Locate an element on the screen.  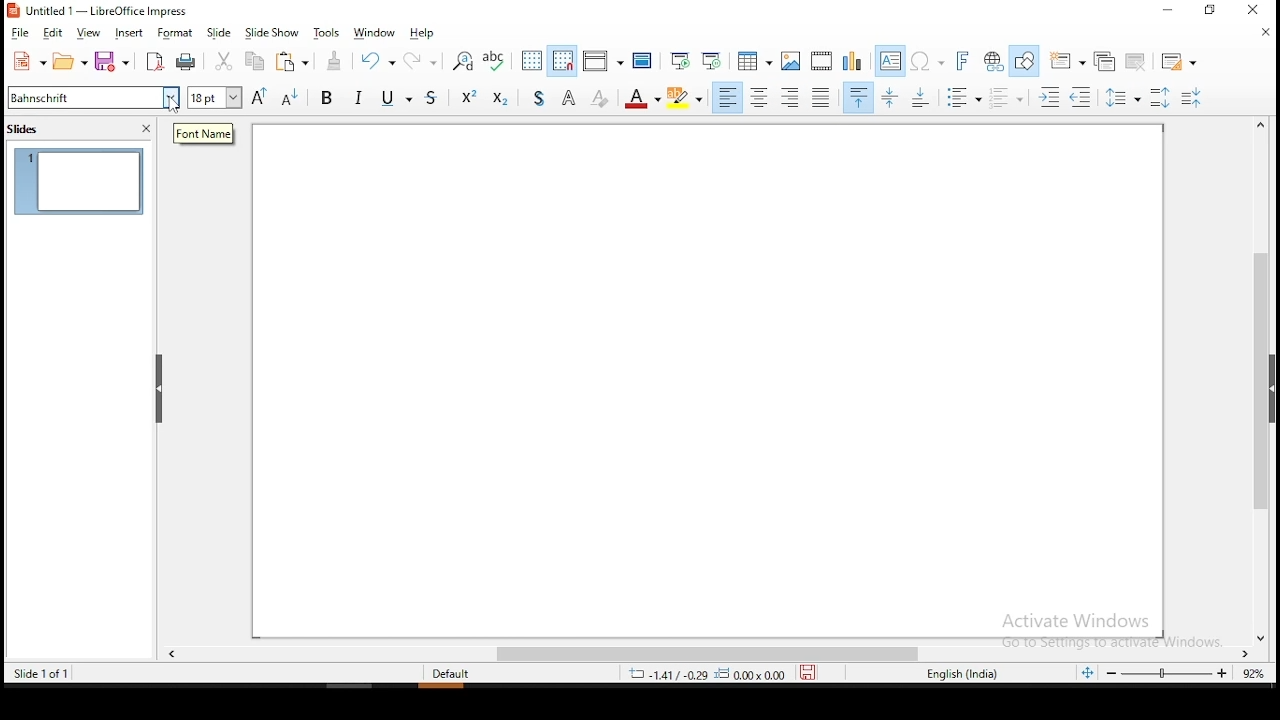
font name is located at coordinates (91, 96).